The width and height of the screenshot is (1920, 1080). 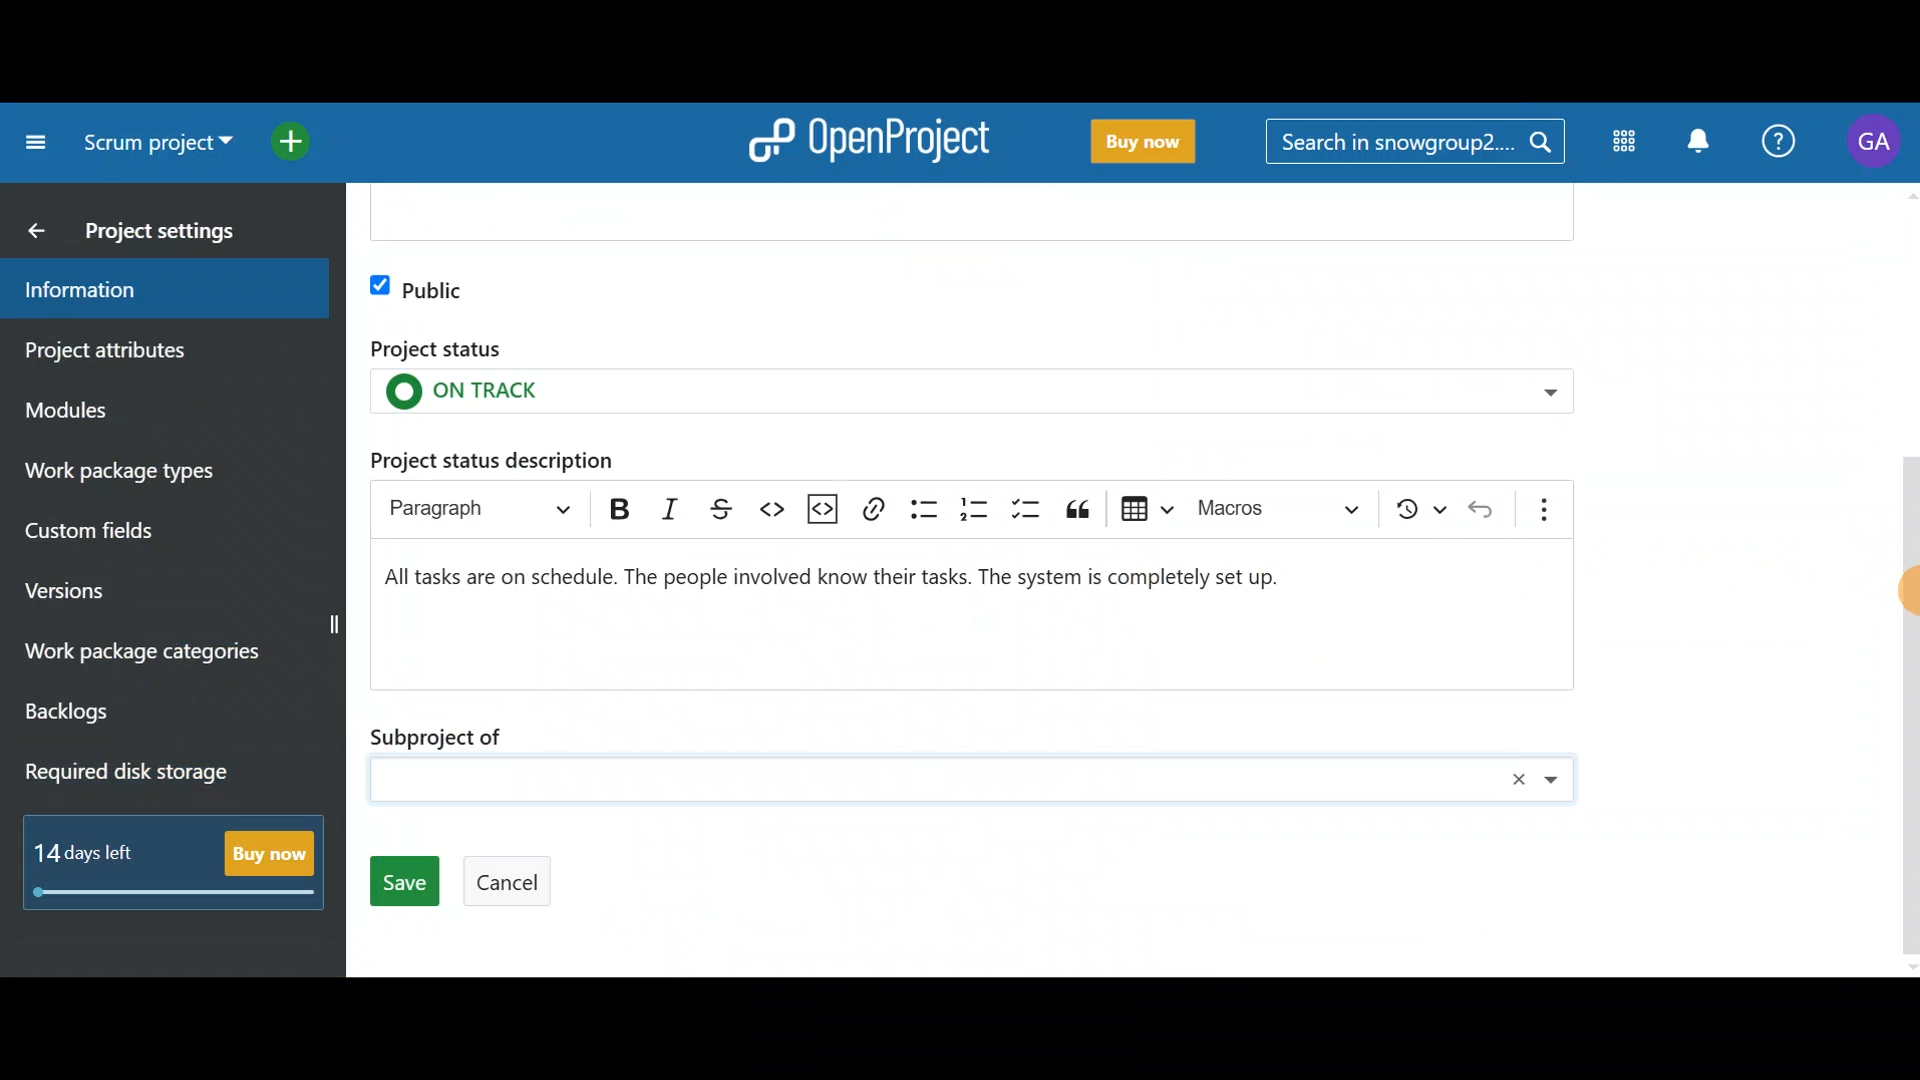 I want to click on Project status, so click(x=967, y=383).